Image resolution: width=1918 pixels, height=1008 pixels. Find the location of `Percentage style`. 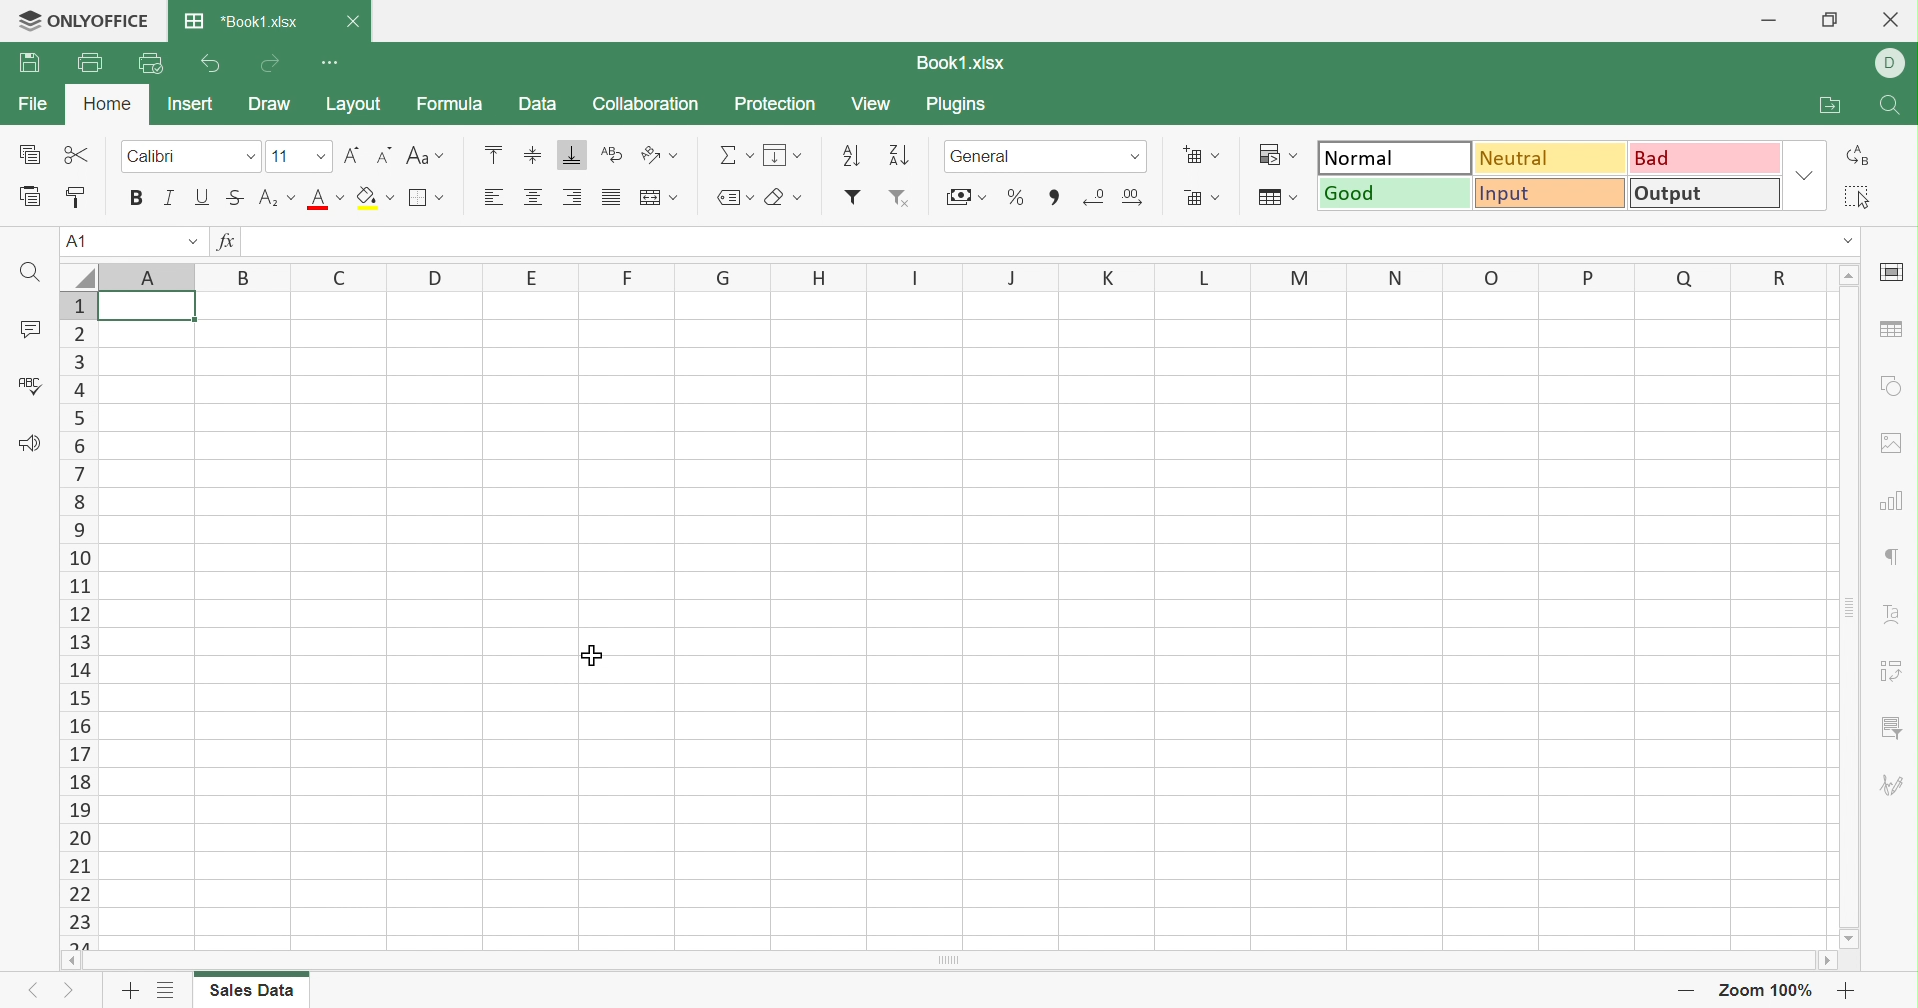

Percentage style is located at coordinates (1018, 198).